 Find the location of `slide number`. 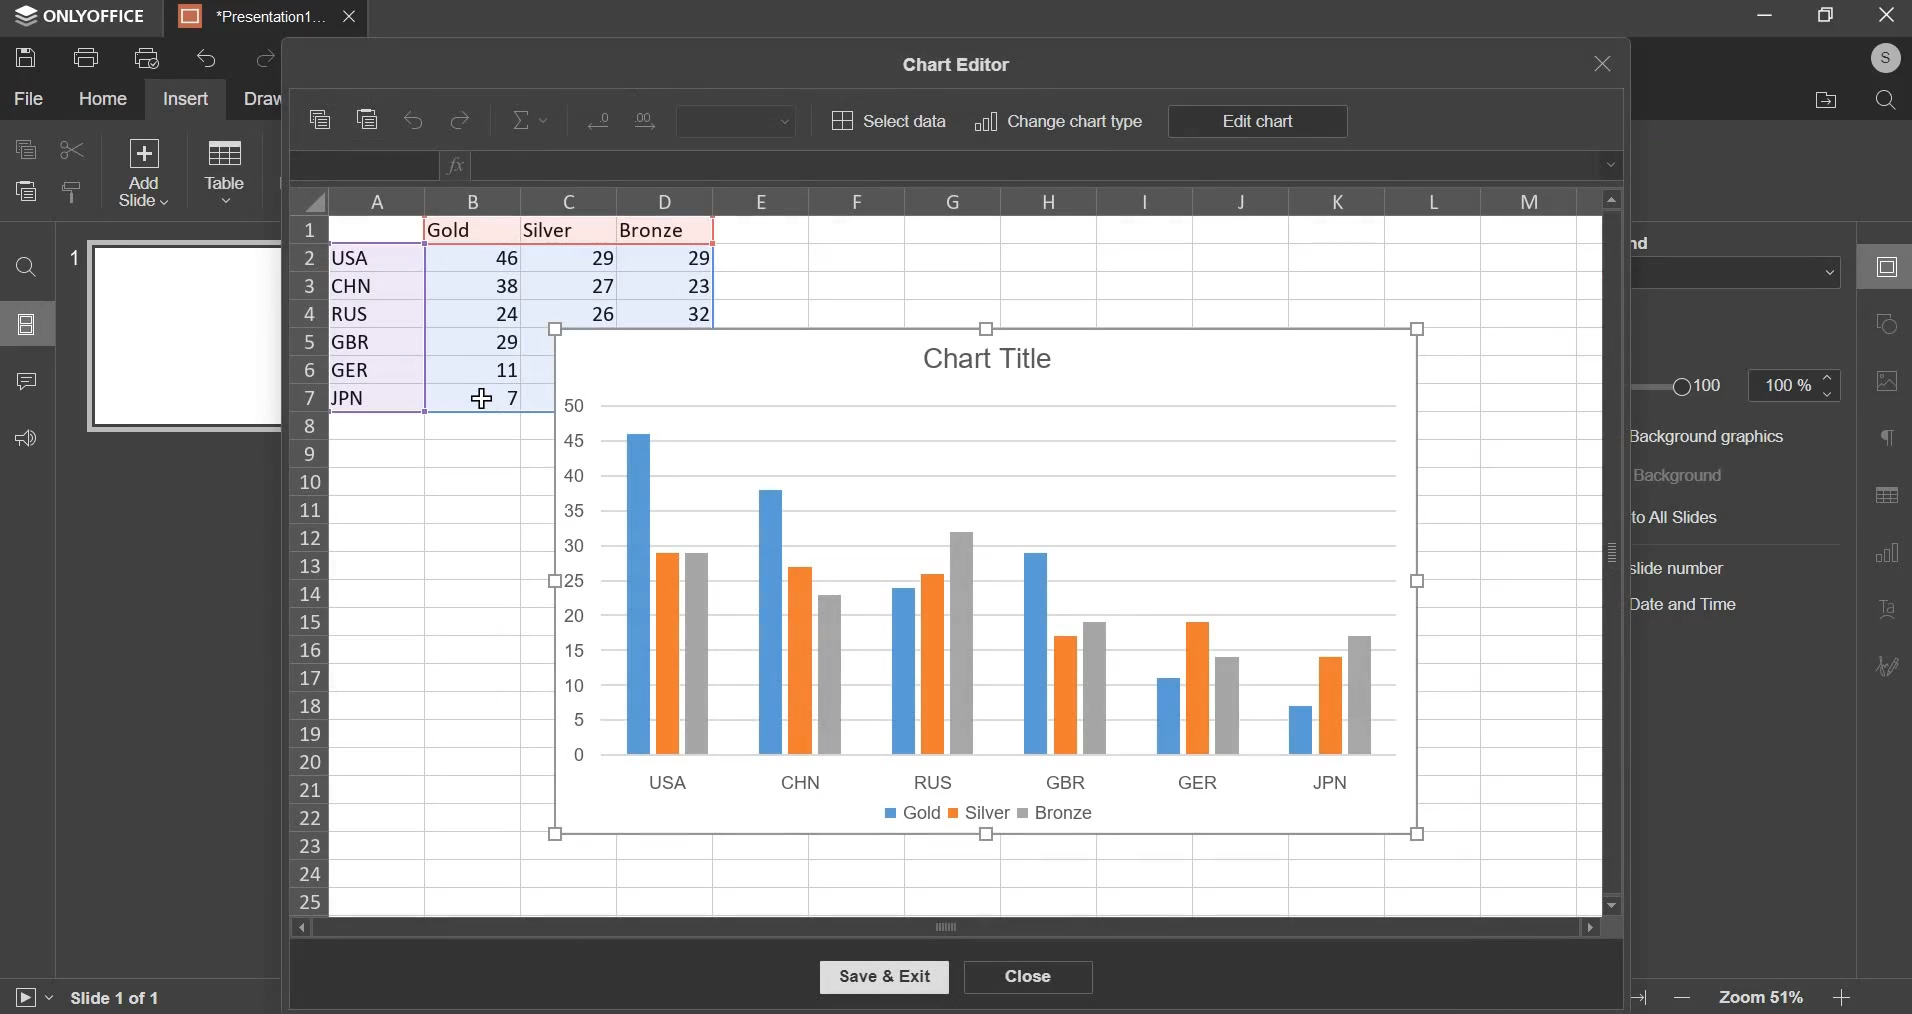

slide number is located at coordinates (1683, 567).